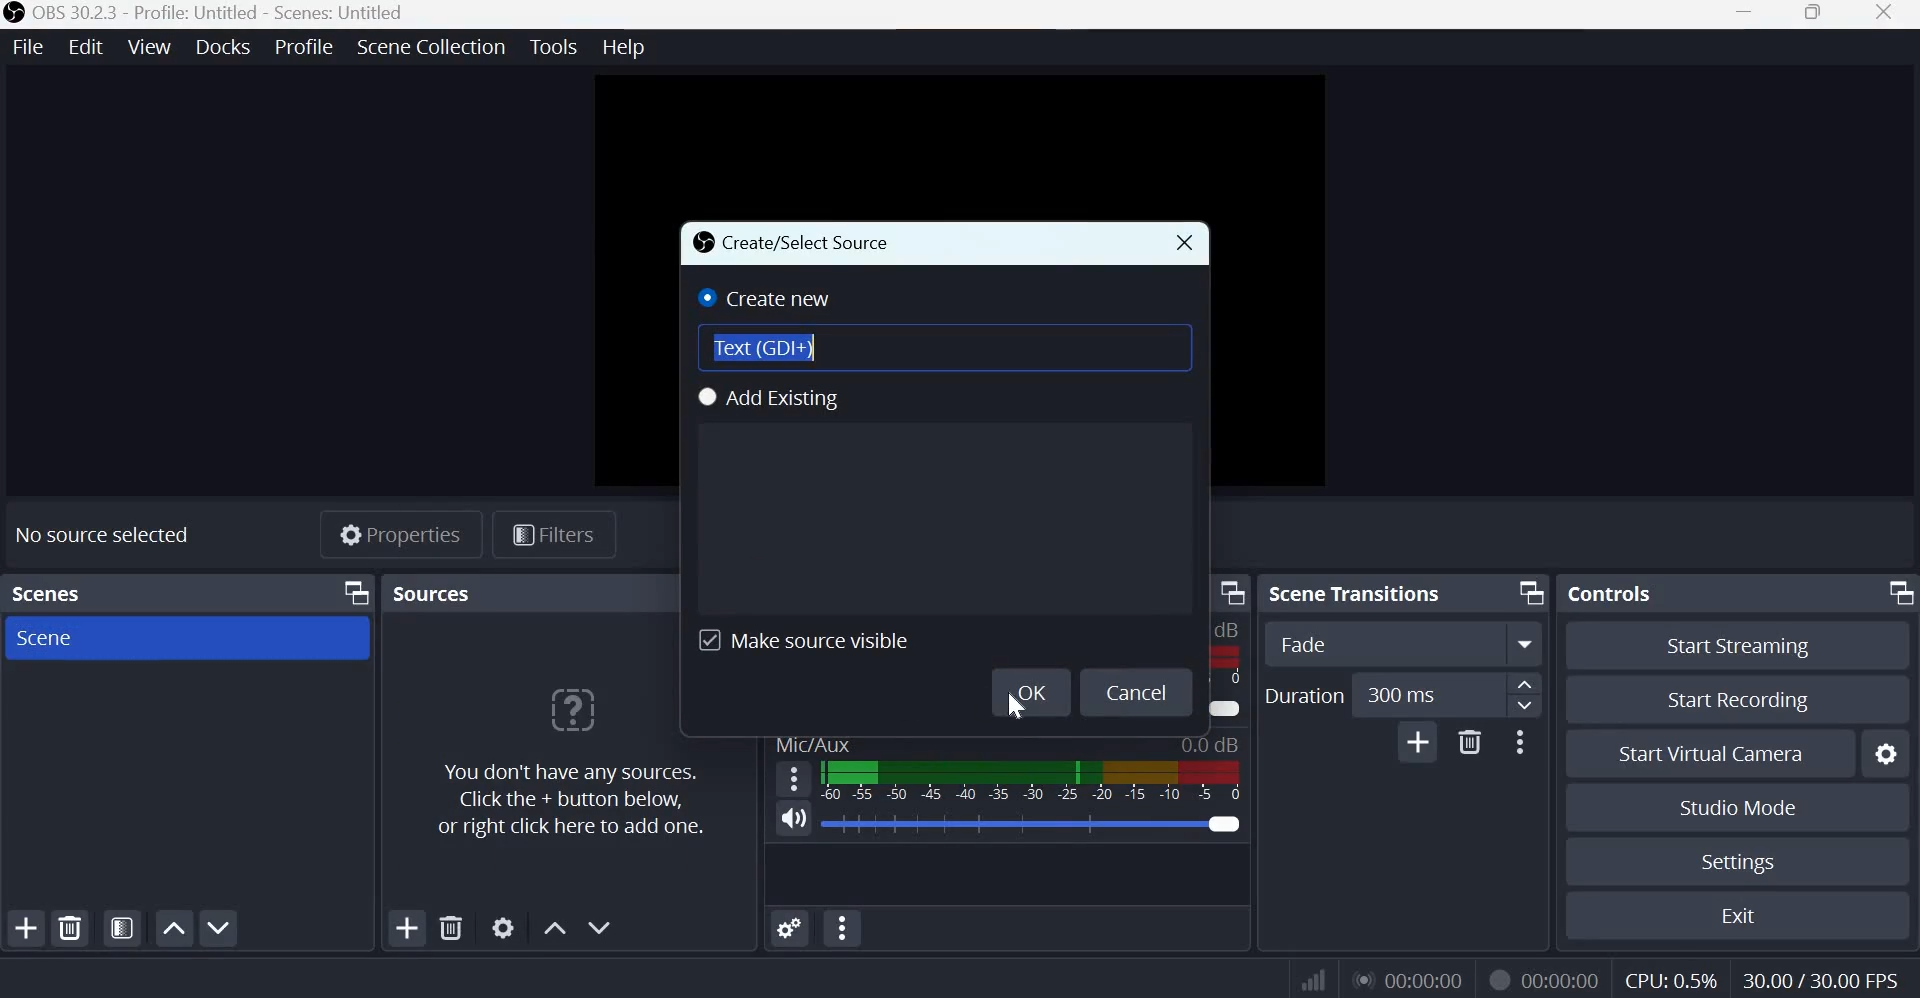 The width and height of the screenshot is (1920, 998). Describe the element at coordinates (1740, 862) in the screenshot. I see `Settings` at that location.